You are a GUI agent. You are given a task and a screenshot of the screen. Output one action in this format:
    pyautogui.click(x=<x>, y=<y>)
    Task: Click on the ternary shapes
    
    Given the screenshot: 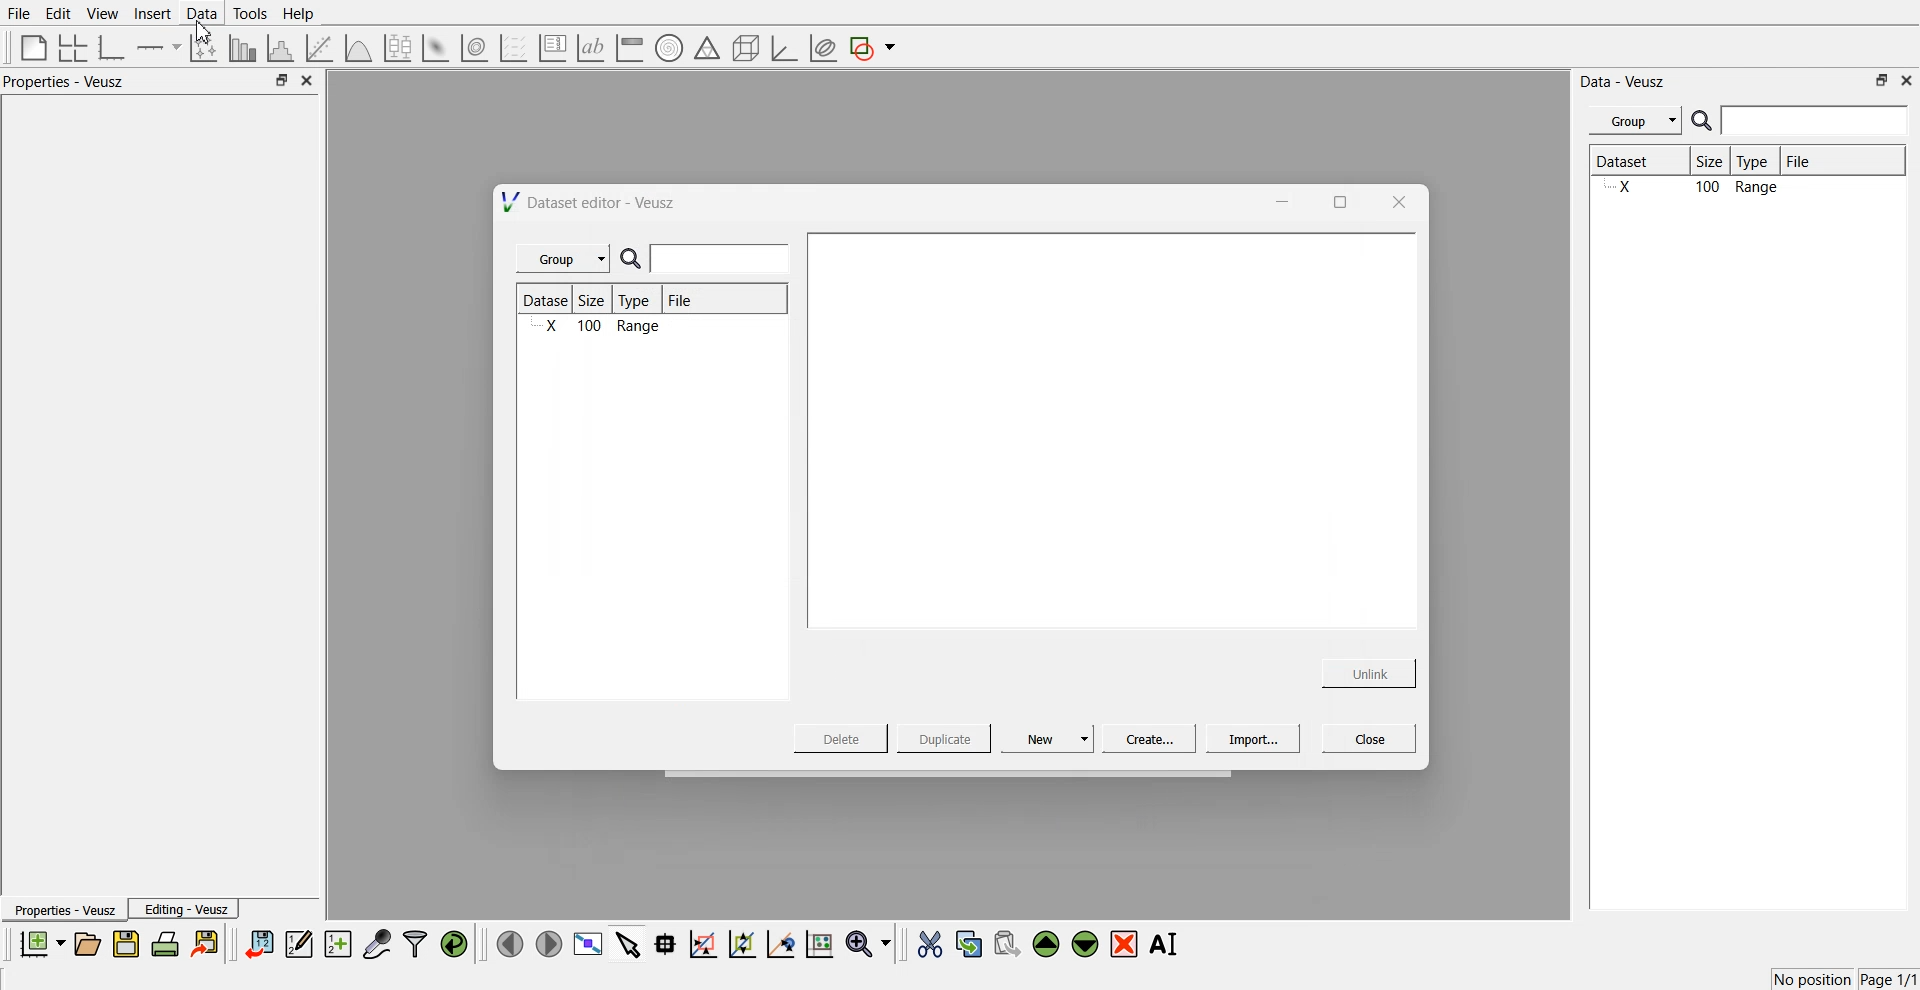 What is the action you would take?
    pyautogui.click(x=704, y=50)
    